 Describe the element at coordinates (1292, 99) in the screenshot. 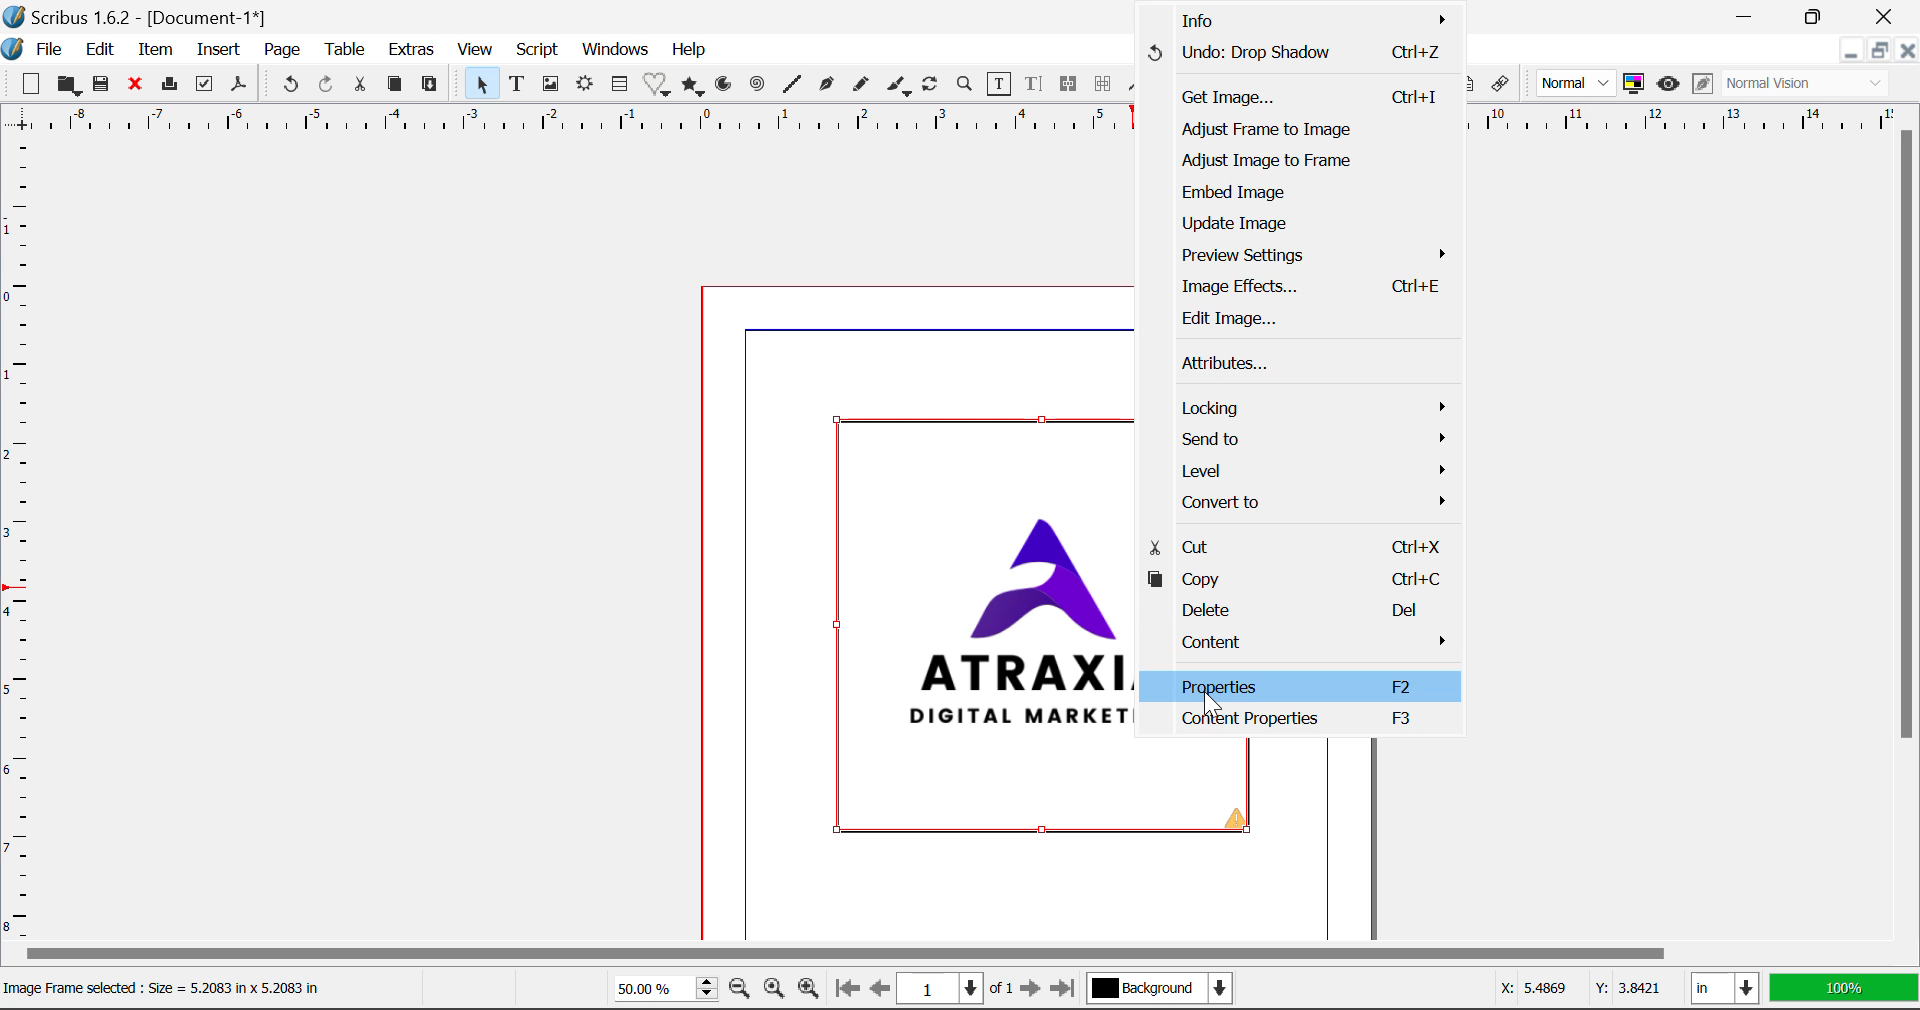

I see `Get Image` at that location.